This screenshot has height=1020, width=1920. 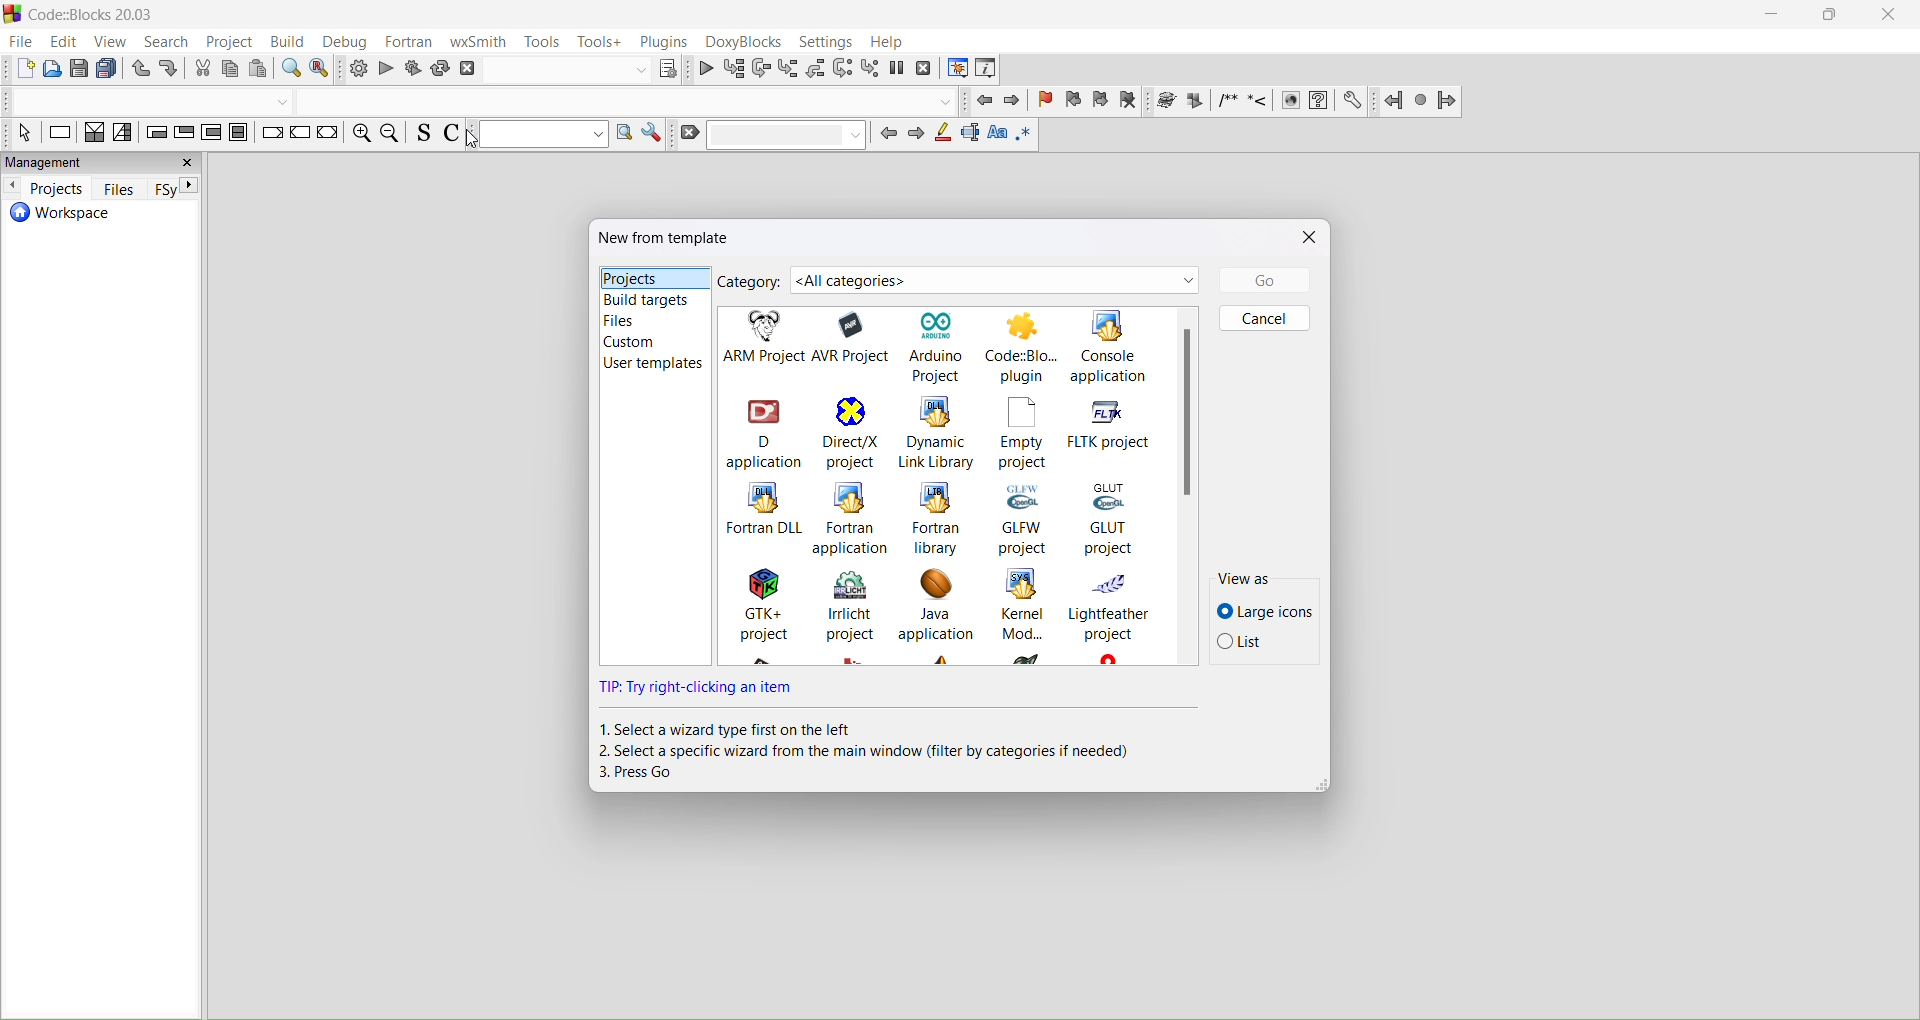 What do you see at coordinates (1101, 102) in the screenshot?
I see `next bookmark` at bounding box center [1101, 102].